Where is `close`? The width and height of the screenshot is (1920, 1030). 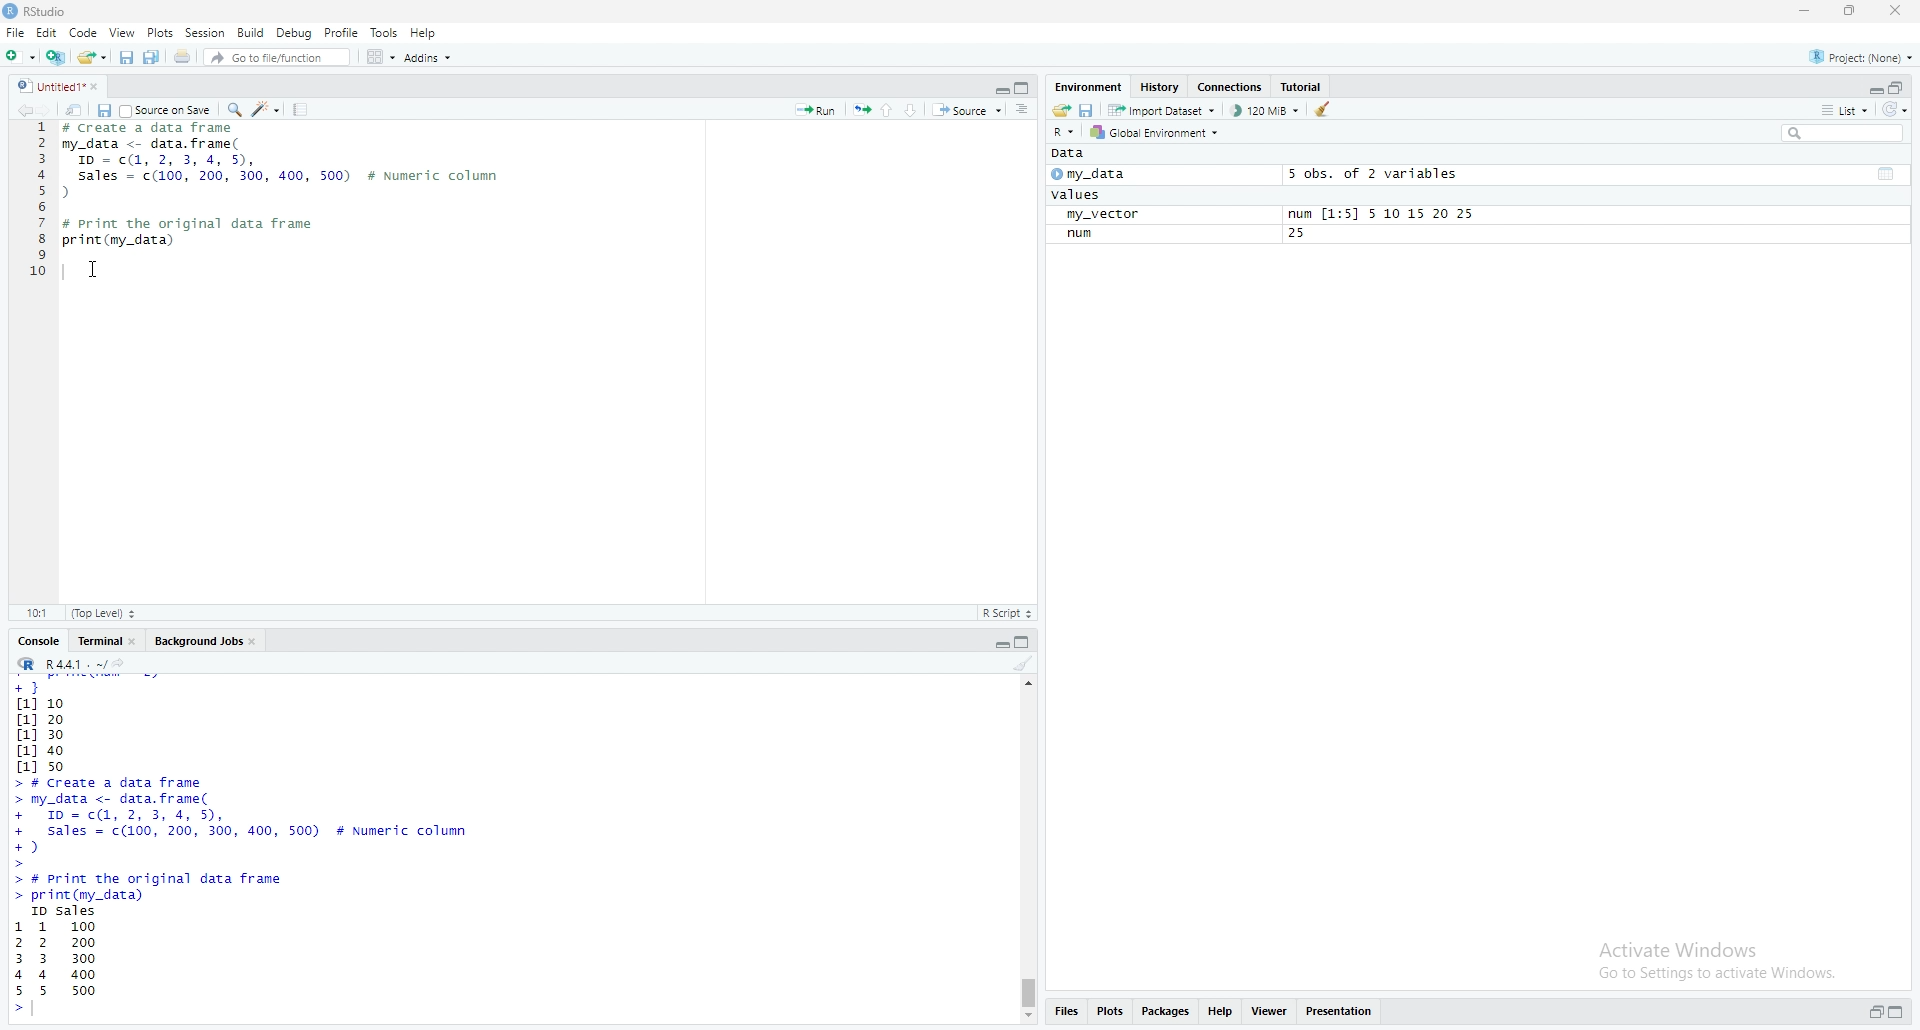 close is located at coordinates (1904, 11).